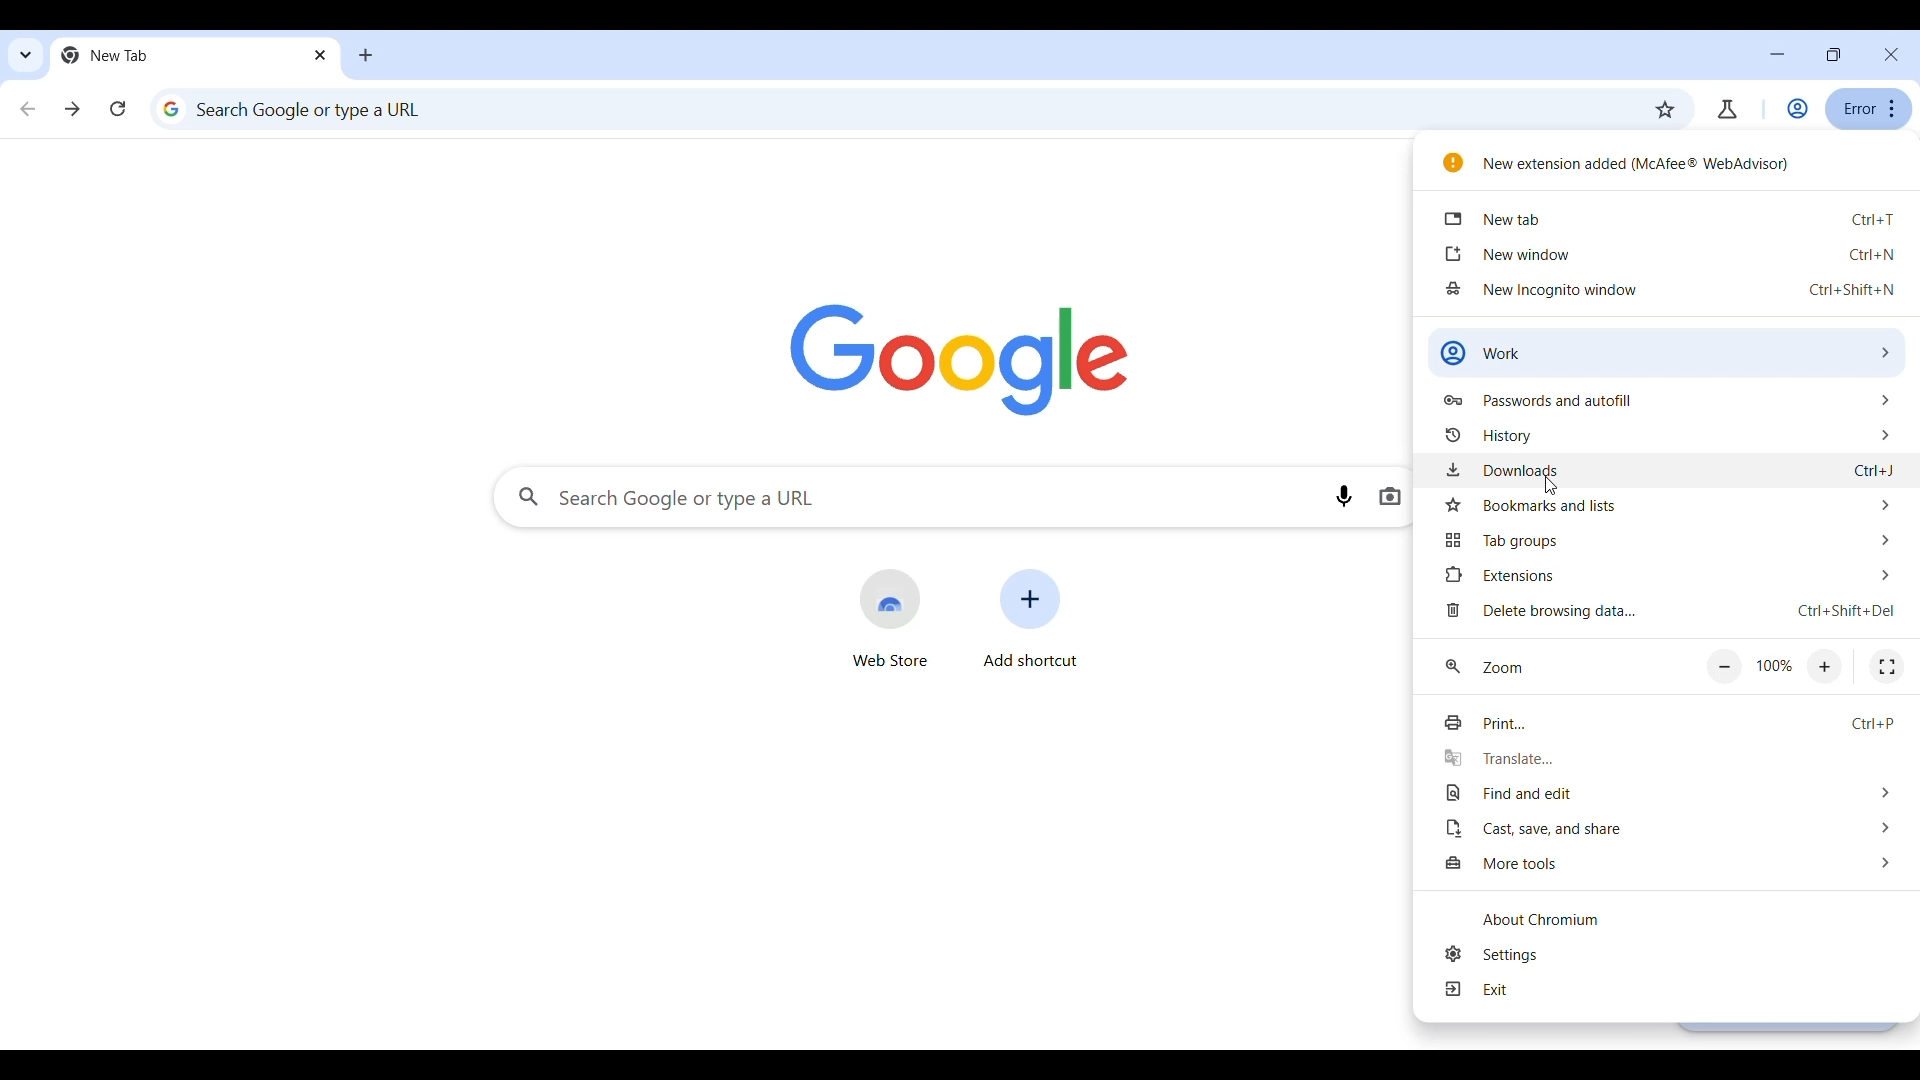 The image size is (1920, 1080). I want to click on zoom, so click(1484, 667).